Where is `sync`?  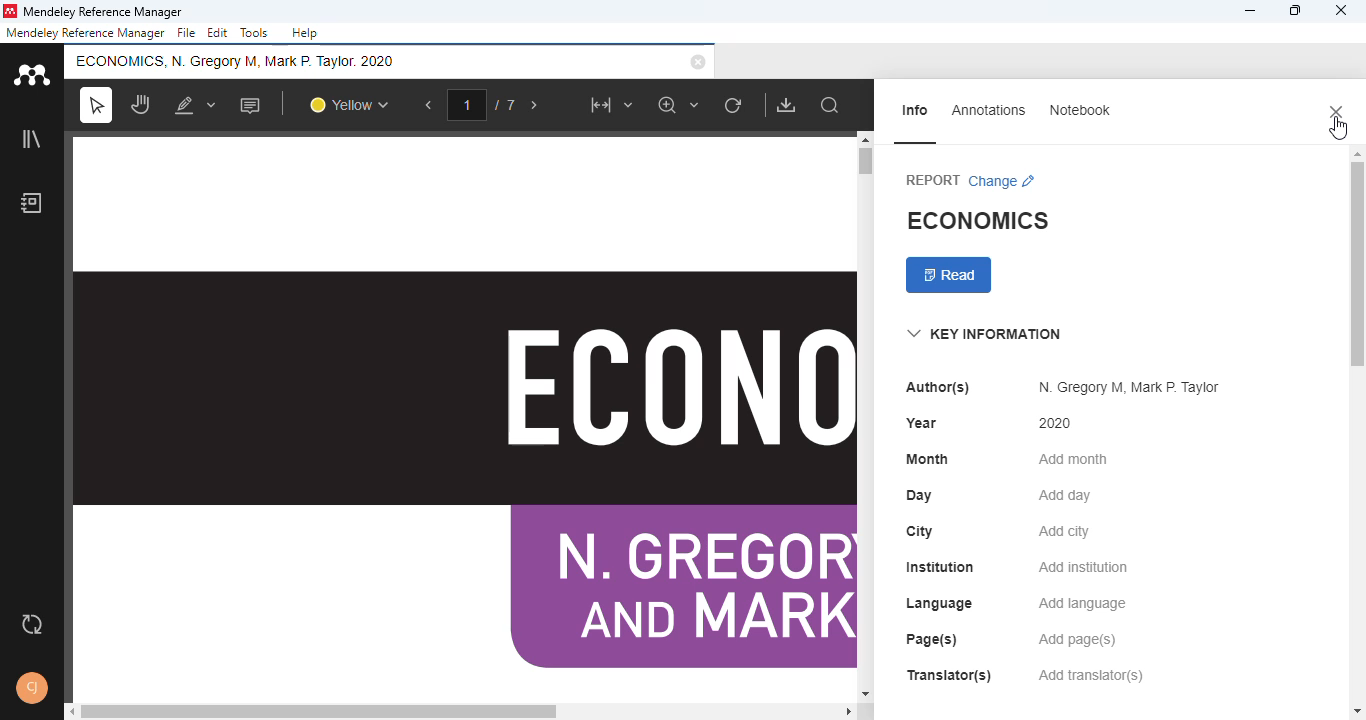
sync is located at coordinates (33, 624).